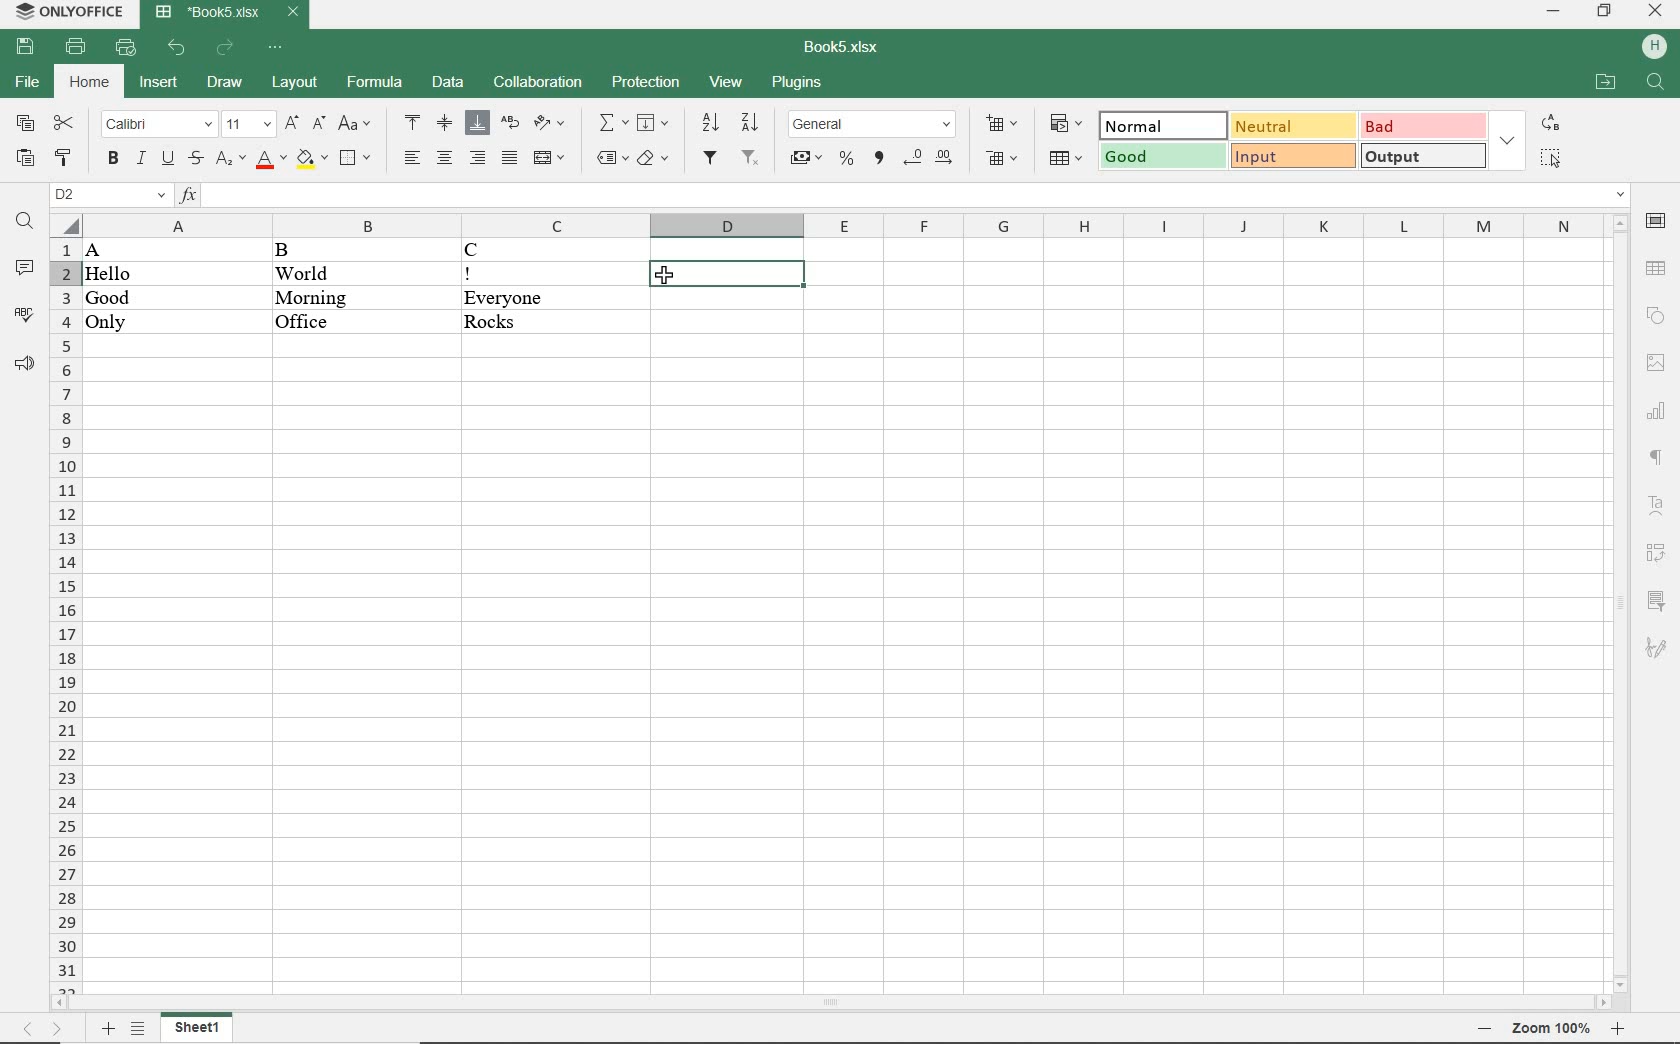 This screenshot has height=1044, width=1680. I want to click on borders, so click(358, 159).